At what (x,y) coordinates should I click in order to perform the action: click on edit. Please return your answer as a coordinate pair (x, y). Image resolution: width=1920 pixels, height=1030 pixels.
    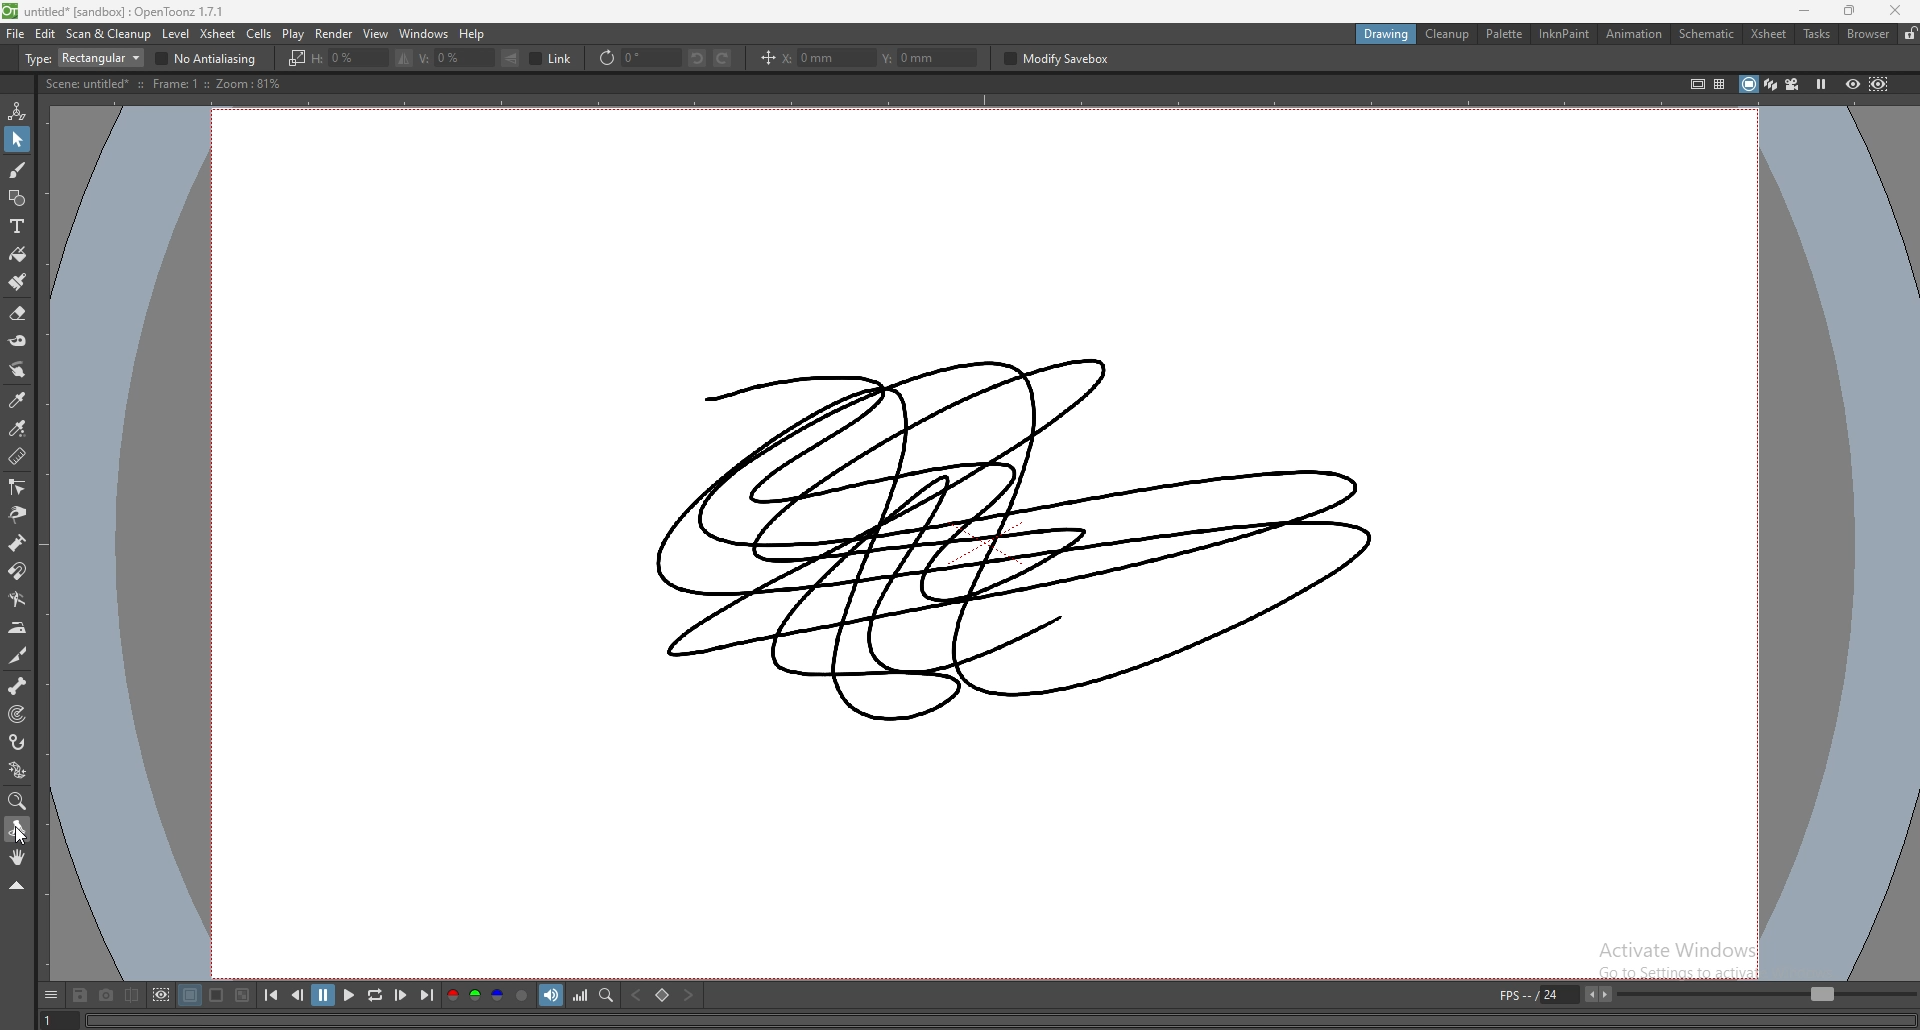
    Looking at the image, I should click on (44, 35).